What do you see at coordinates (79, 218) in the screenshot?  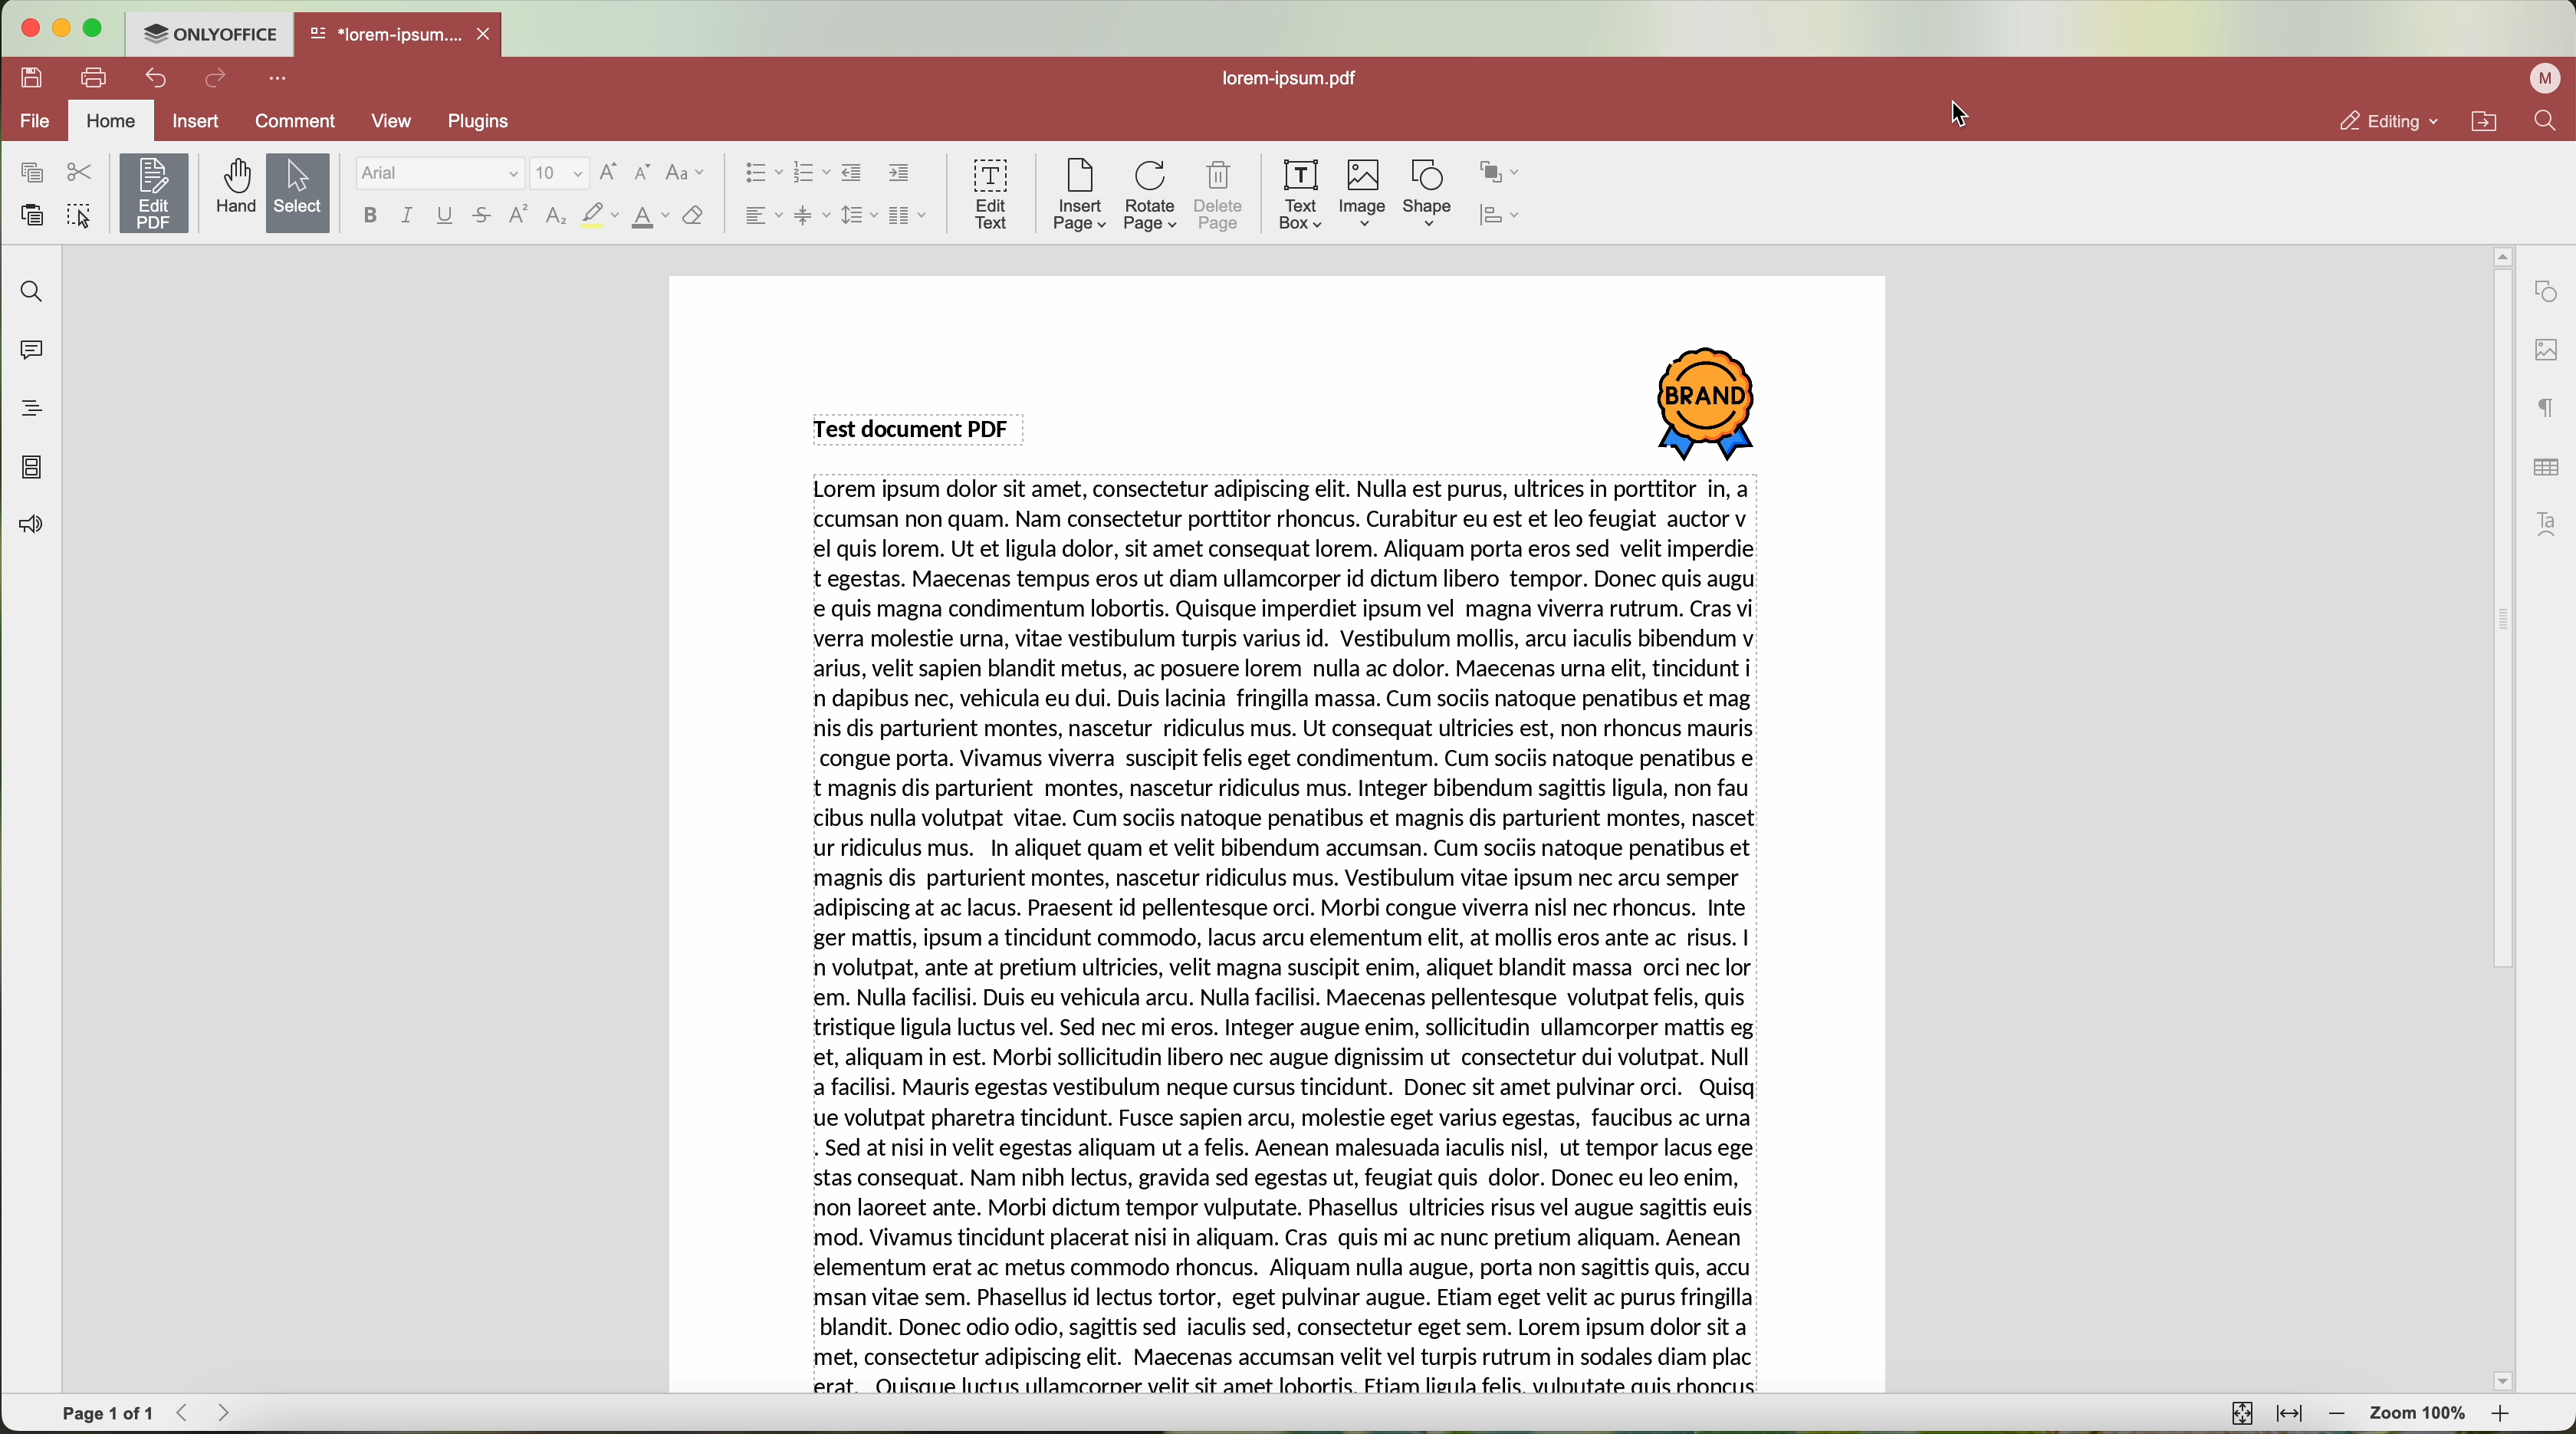 I see `select all` at bounding box center [79, 218].